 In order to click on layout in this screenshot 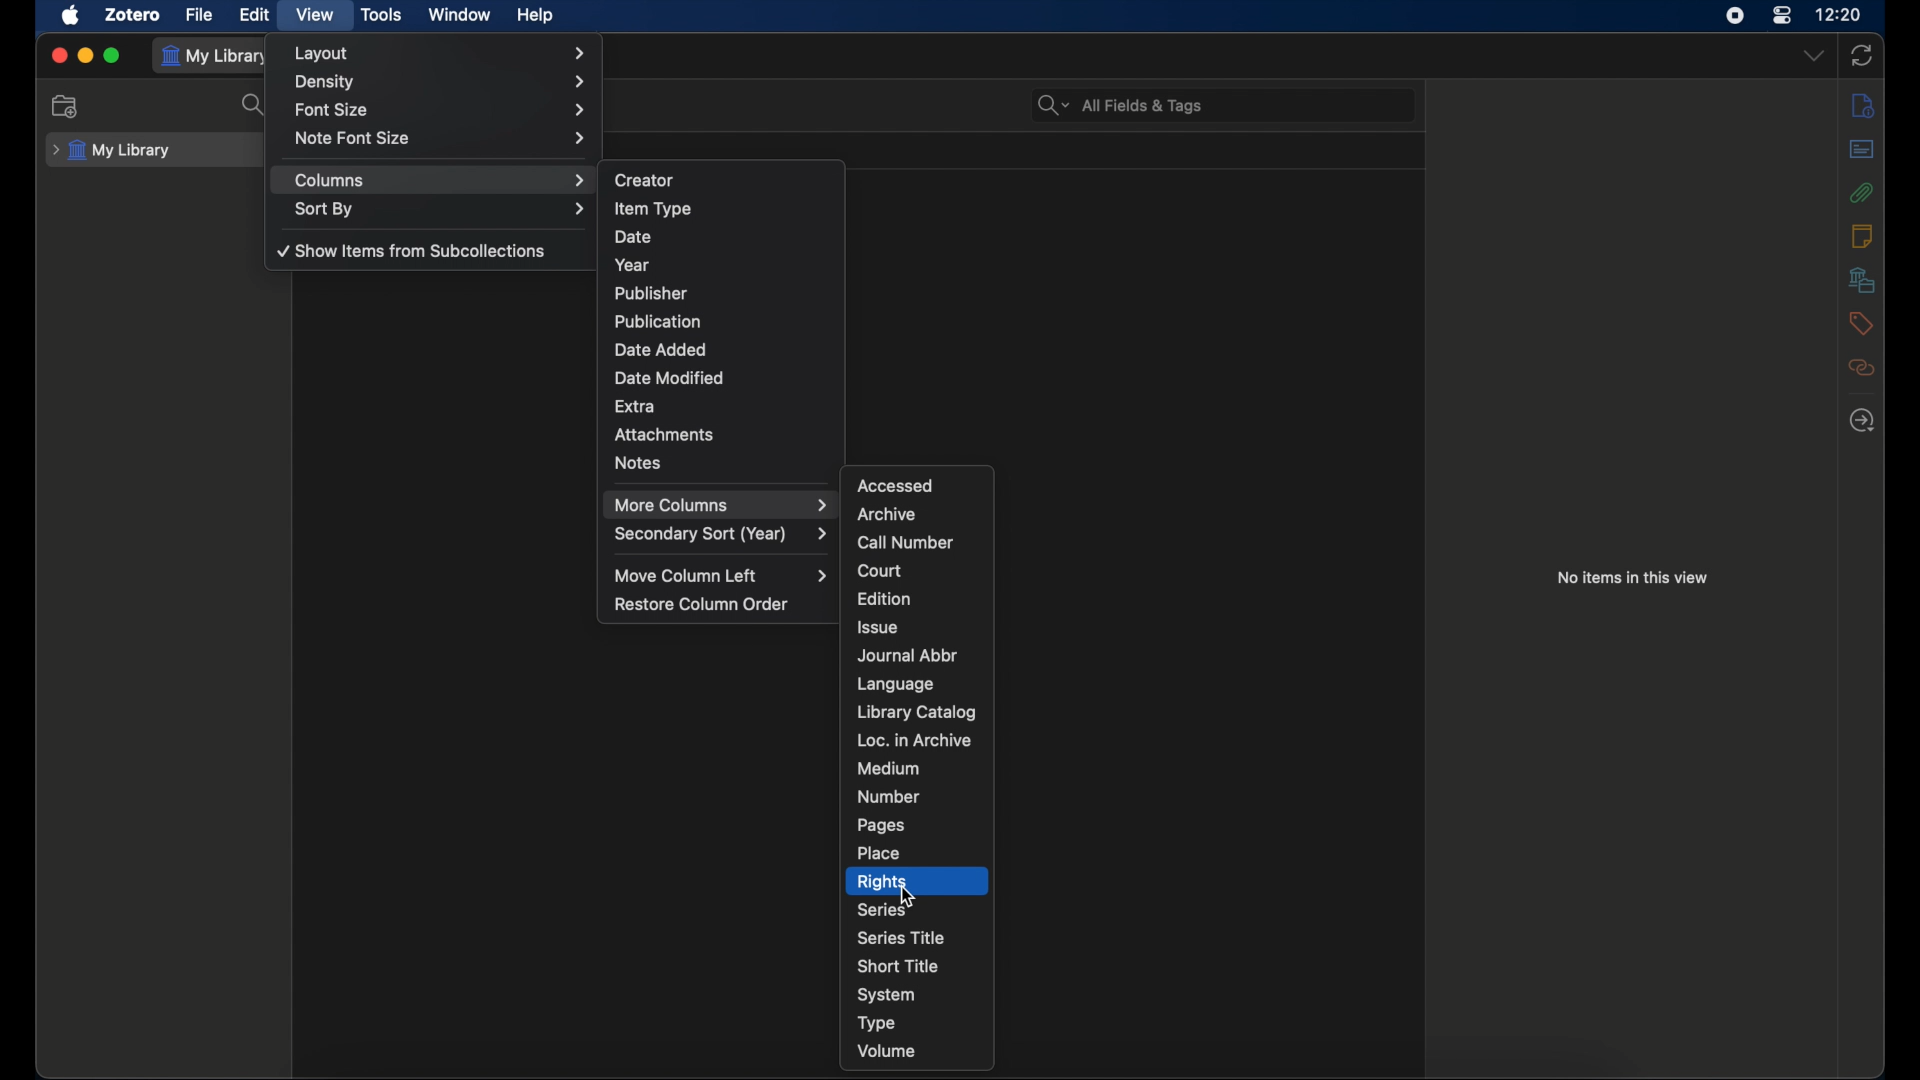, I will do `click(440, 53)`.